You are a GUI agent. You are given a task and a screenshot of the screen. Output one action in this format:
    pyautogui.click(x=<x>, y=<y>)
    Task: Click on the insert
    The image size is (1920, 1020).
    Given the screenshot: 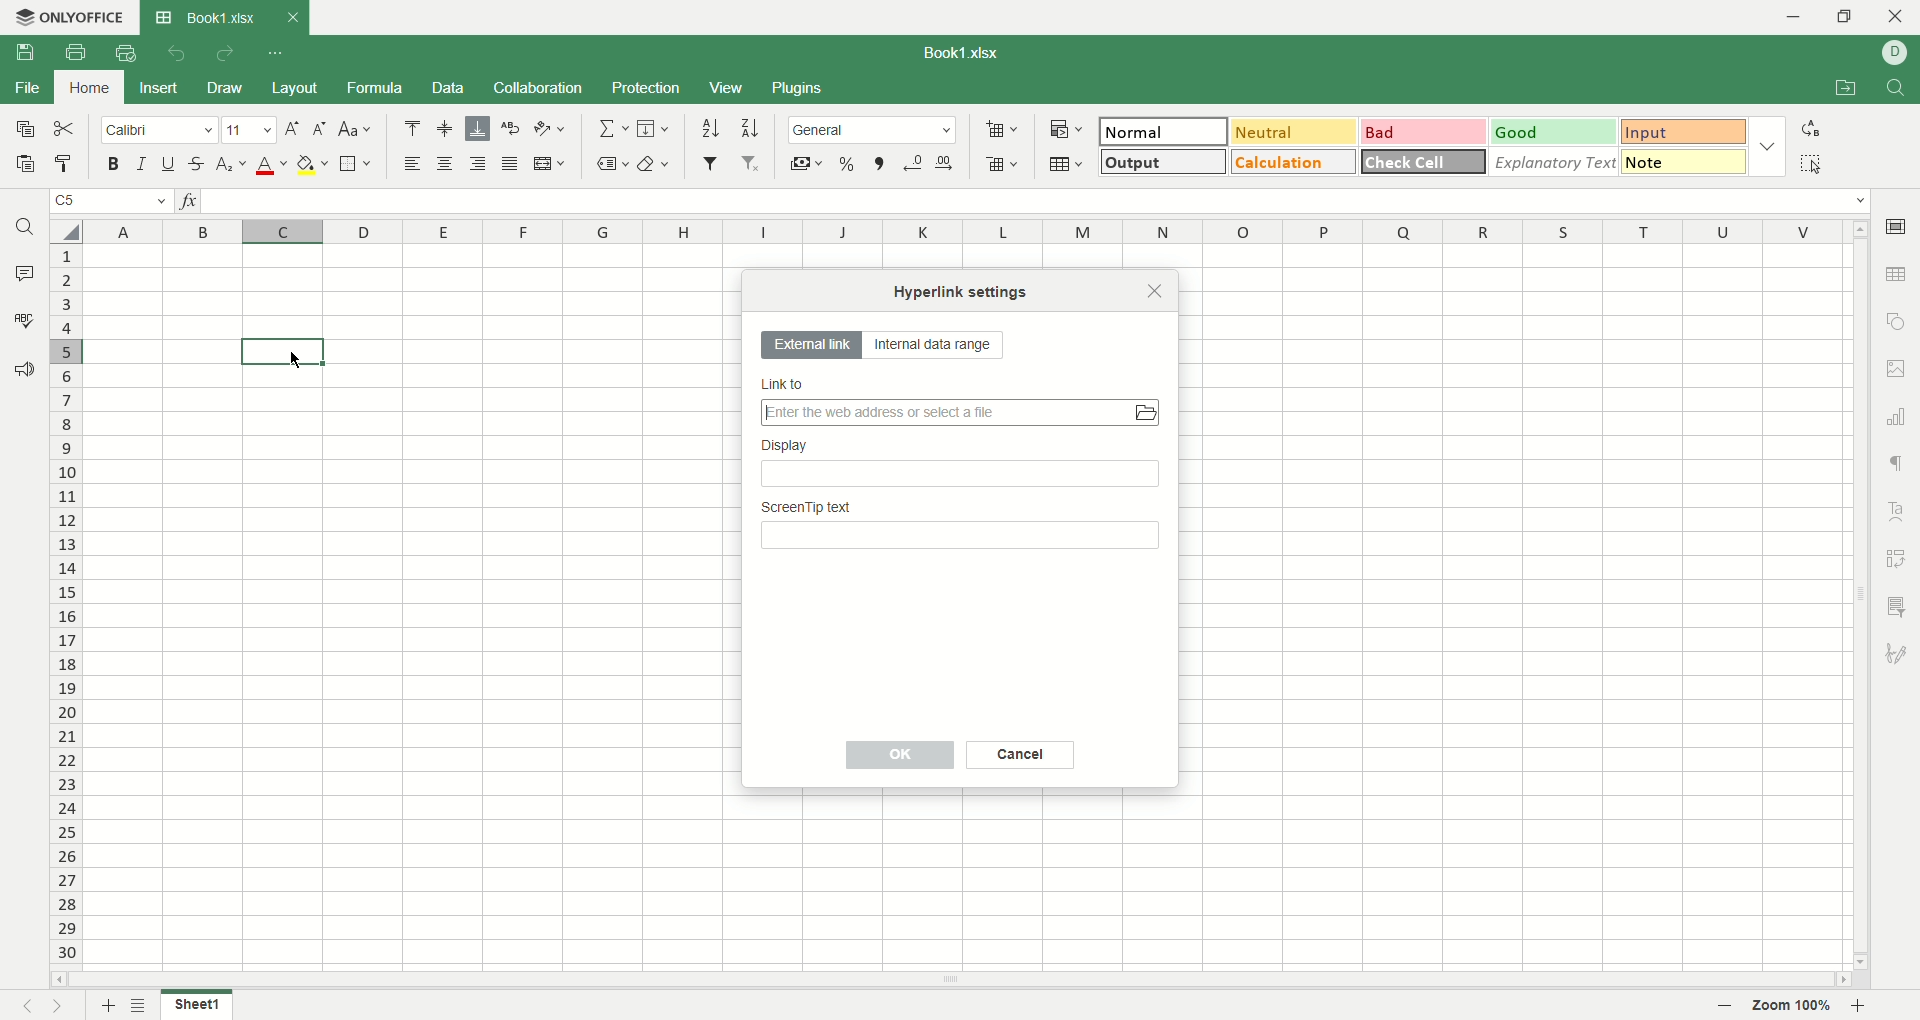 What is the action you would take?
    pyautogui.click(x=160, y=87)
    